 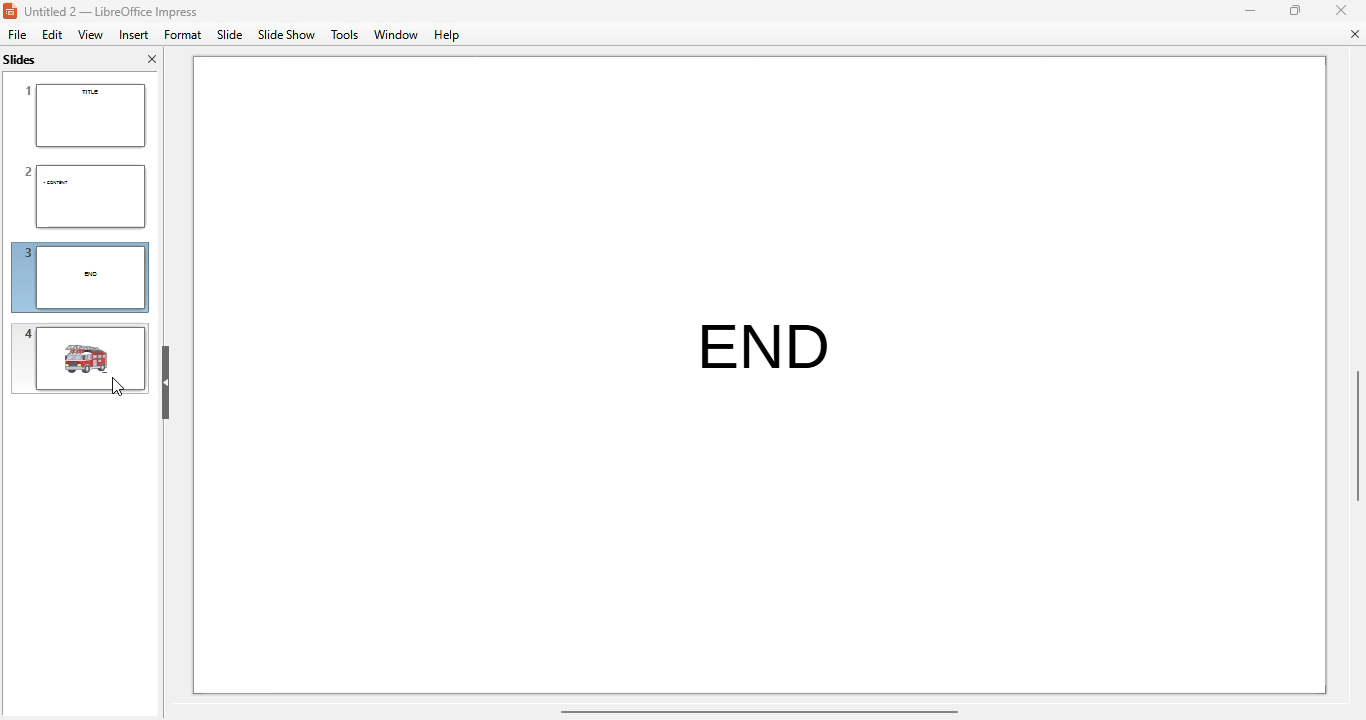 What do you see at coordinates (182, 34) in the screenshot?
I see `format` at bounding box center [182, 34].